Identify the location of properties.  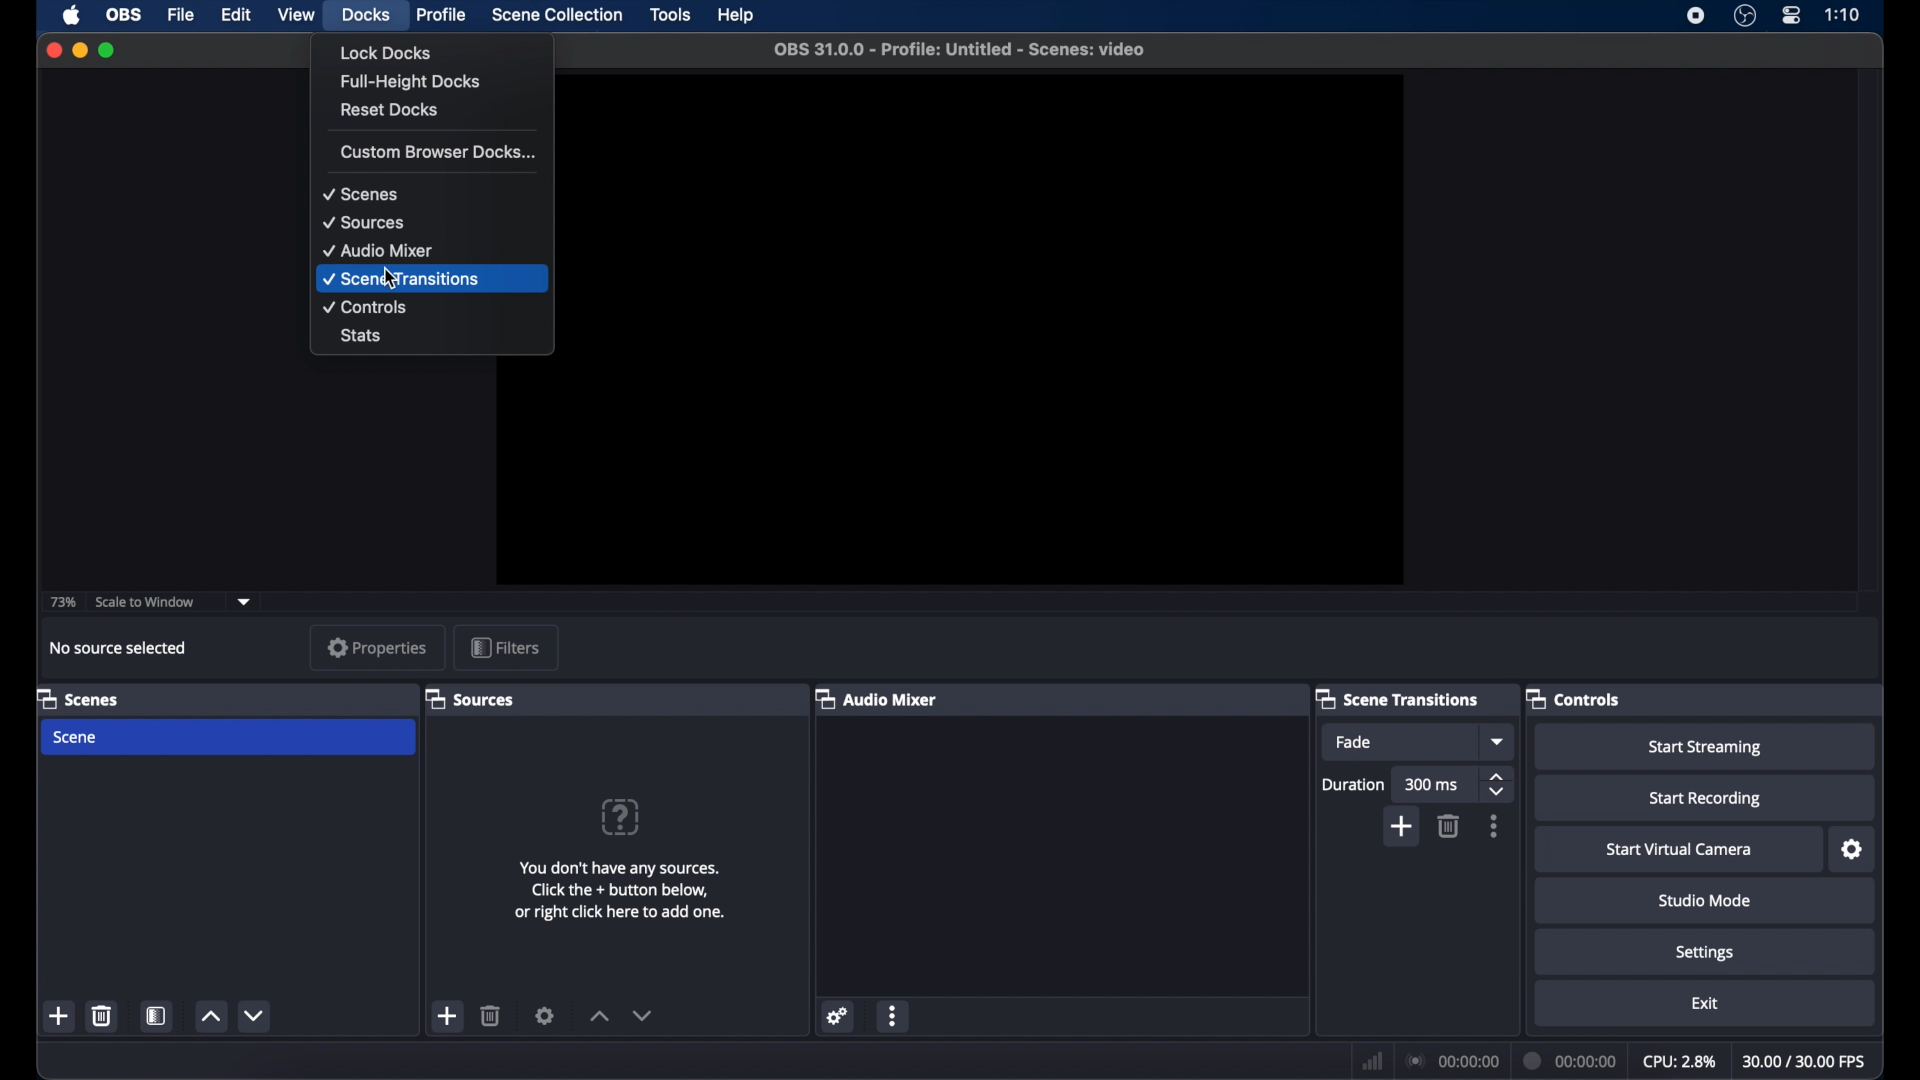
(377, 646).